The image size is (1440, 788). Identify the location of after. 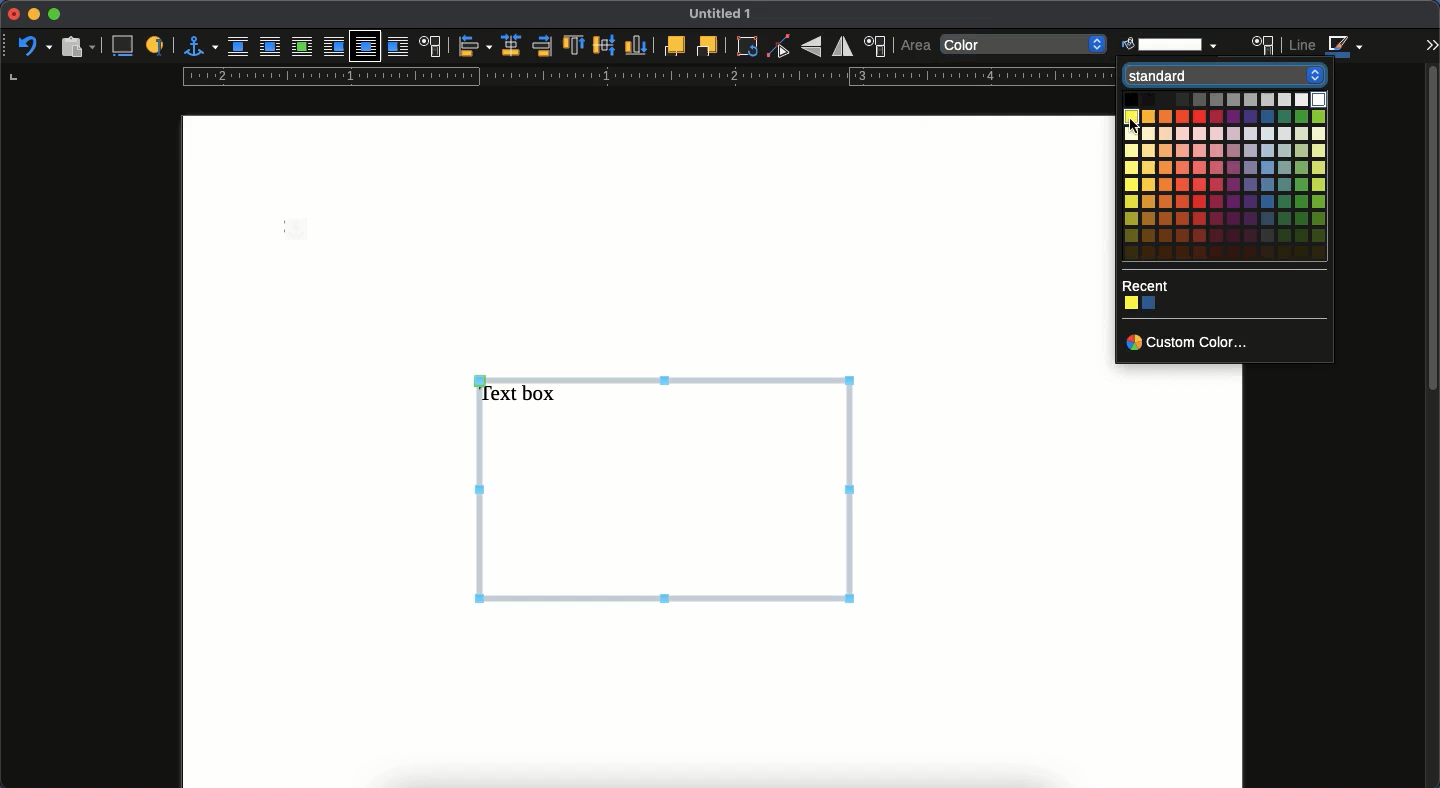
(400, 49).